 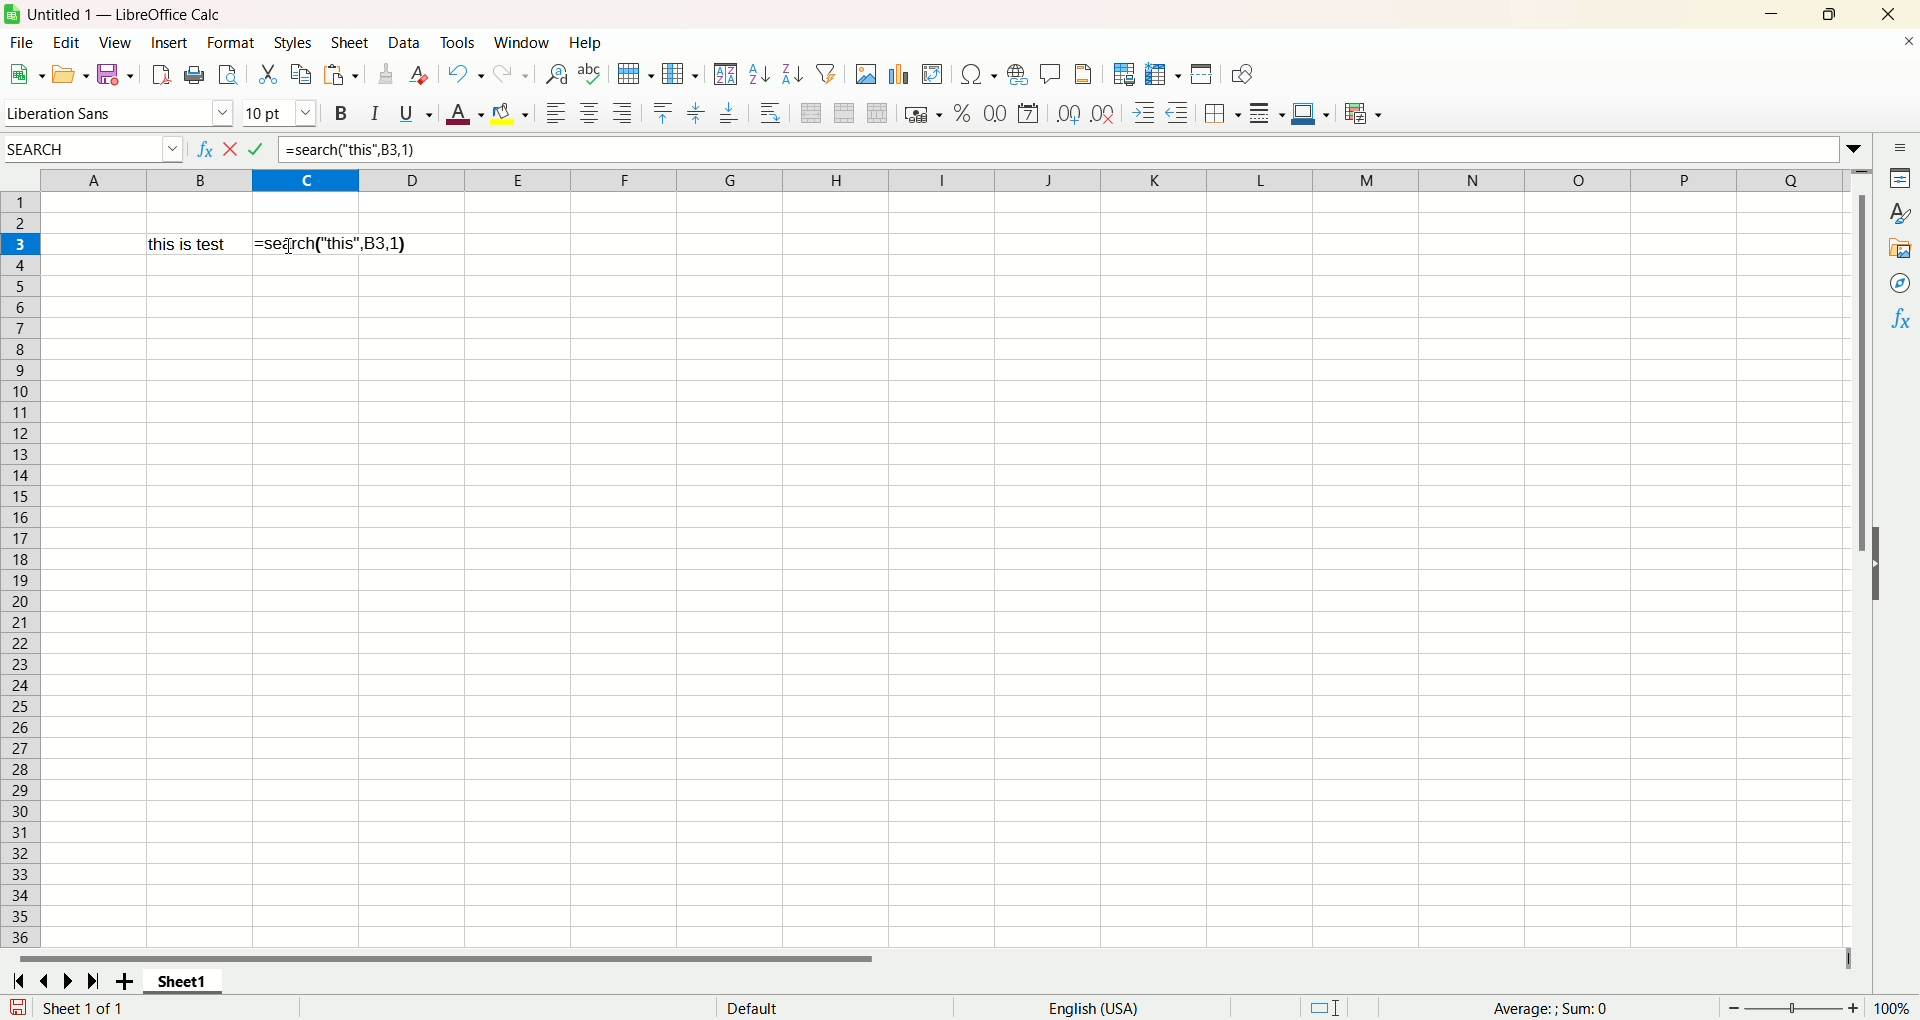 I want to click on siderbar settings, so click(x=1904, y=149).